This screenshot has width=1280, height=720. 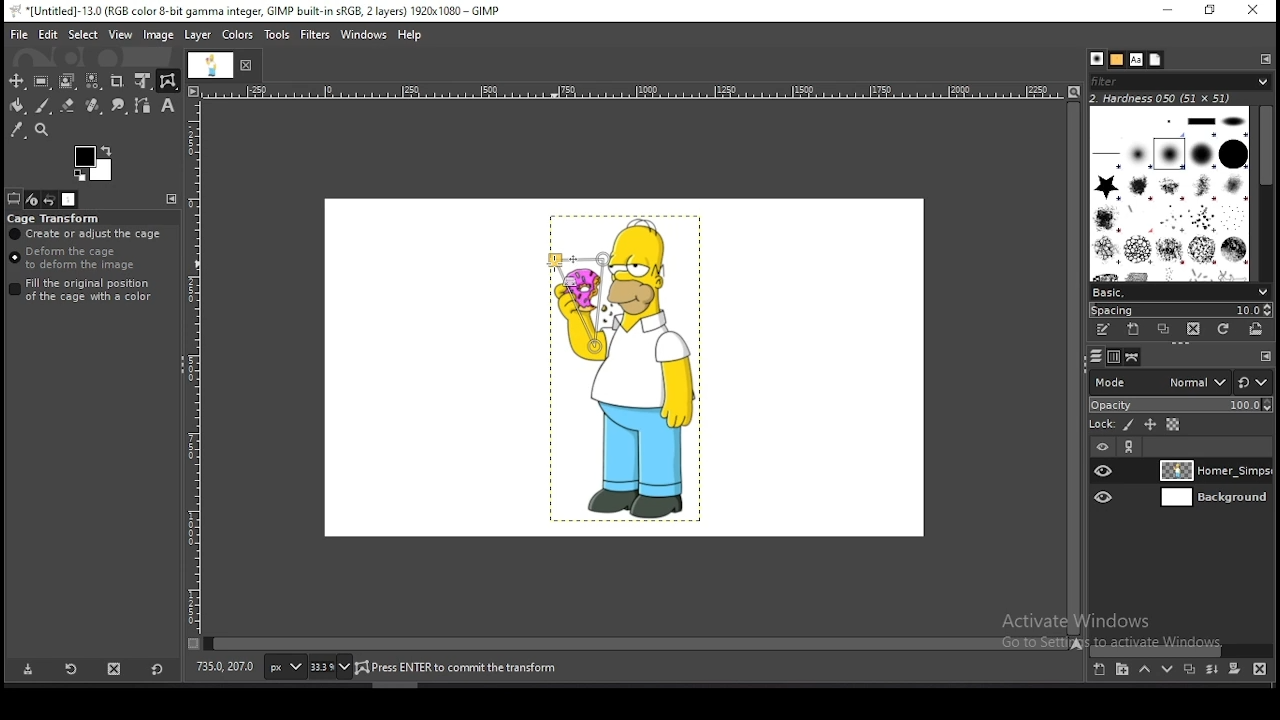 I want to click on scroll bar, so click(x=636, y=642).